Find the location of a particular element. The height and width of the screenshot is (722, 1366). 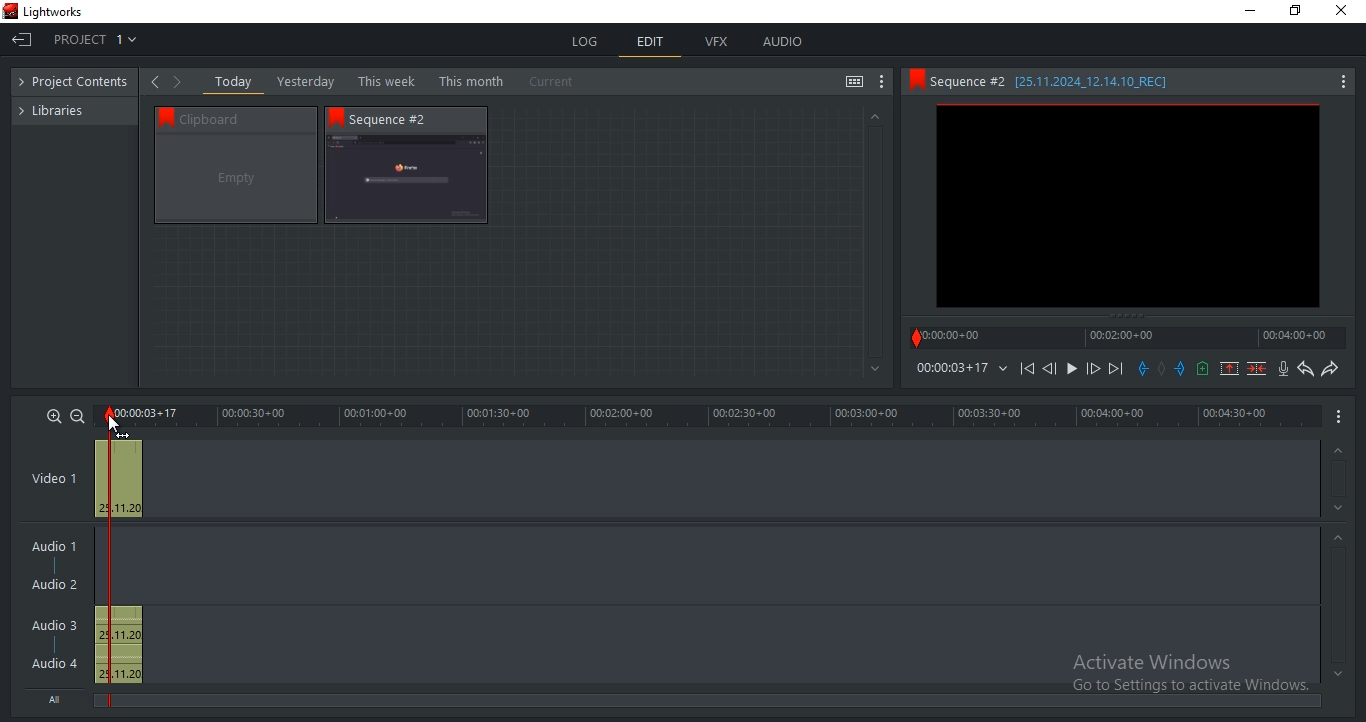

Show options to the left is located at coordinates (154, 81).